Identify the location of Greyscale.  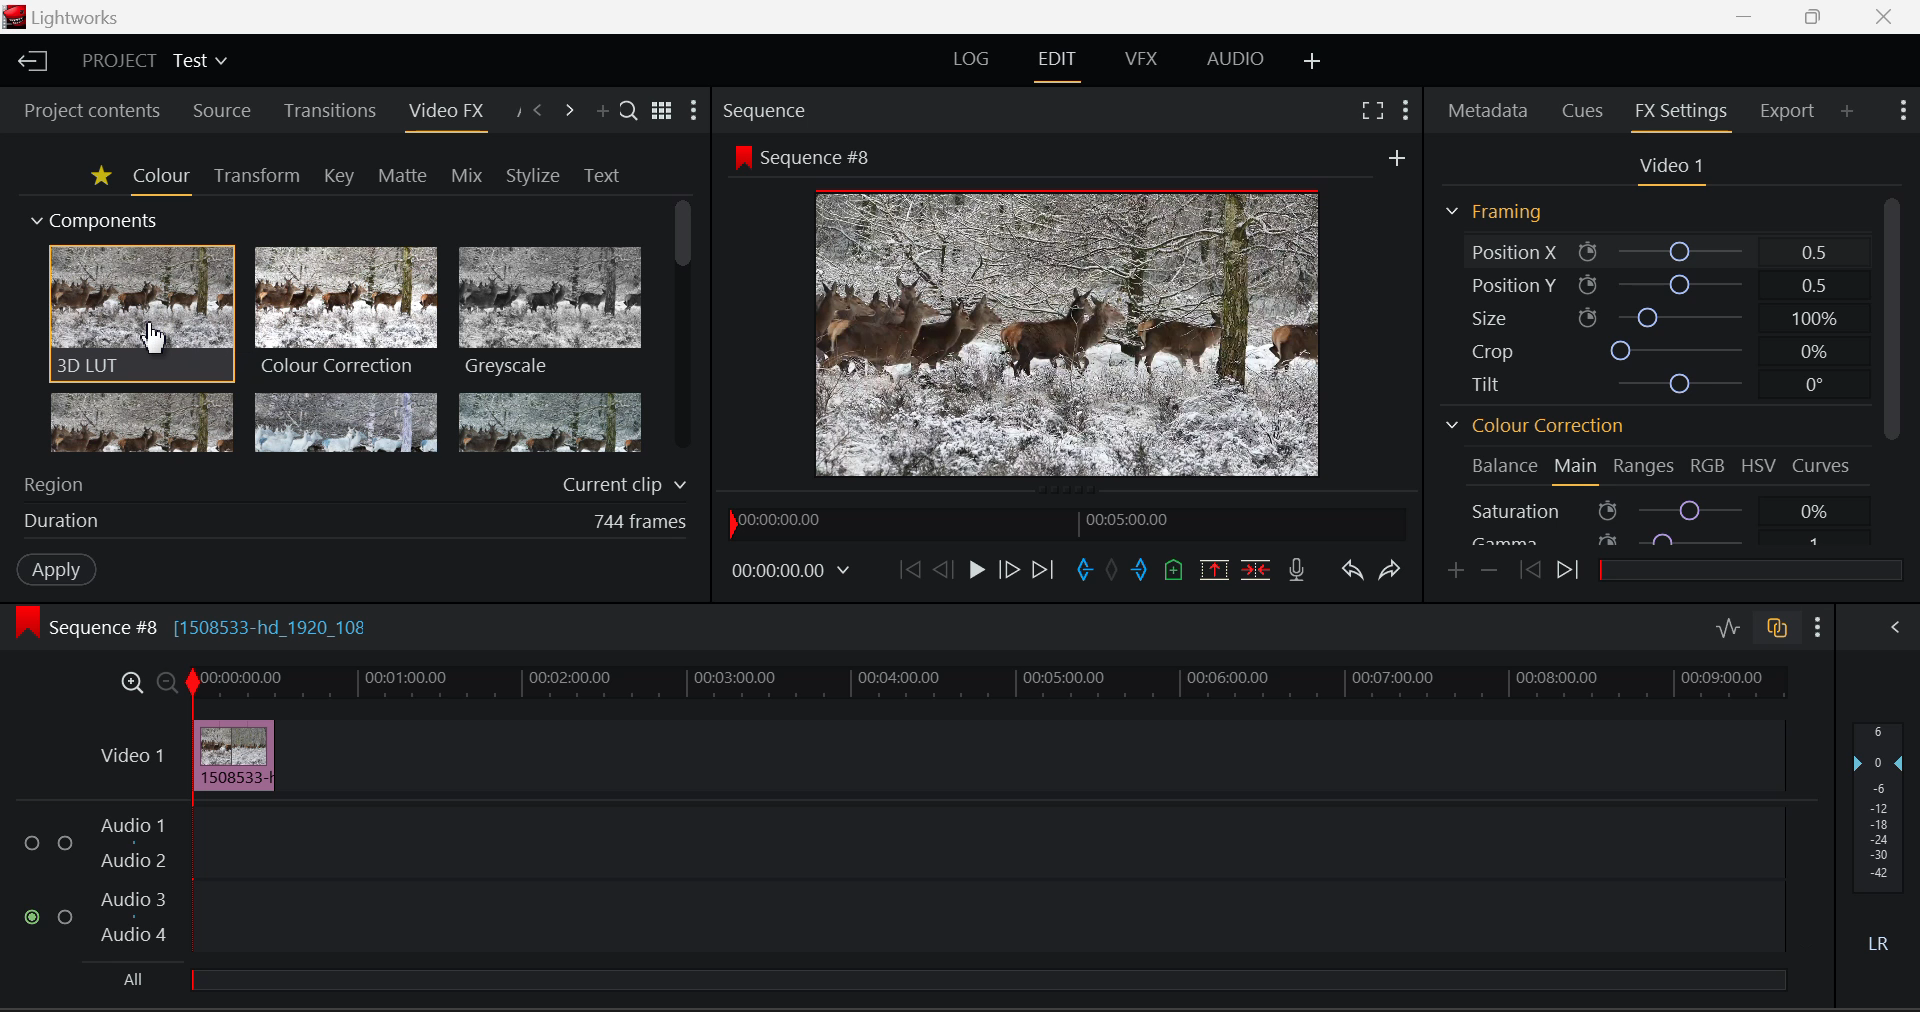
(548, 314).